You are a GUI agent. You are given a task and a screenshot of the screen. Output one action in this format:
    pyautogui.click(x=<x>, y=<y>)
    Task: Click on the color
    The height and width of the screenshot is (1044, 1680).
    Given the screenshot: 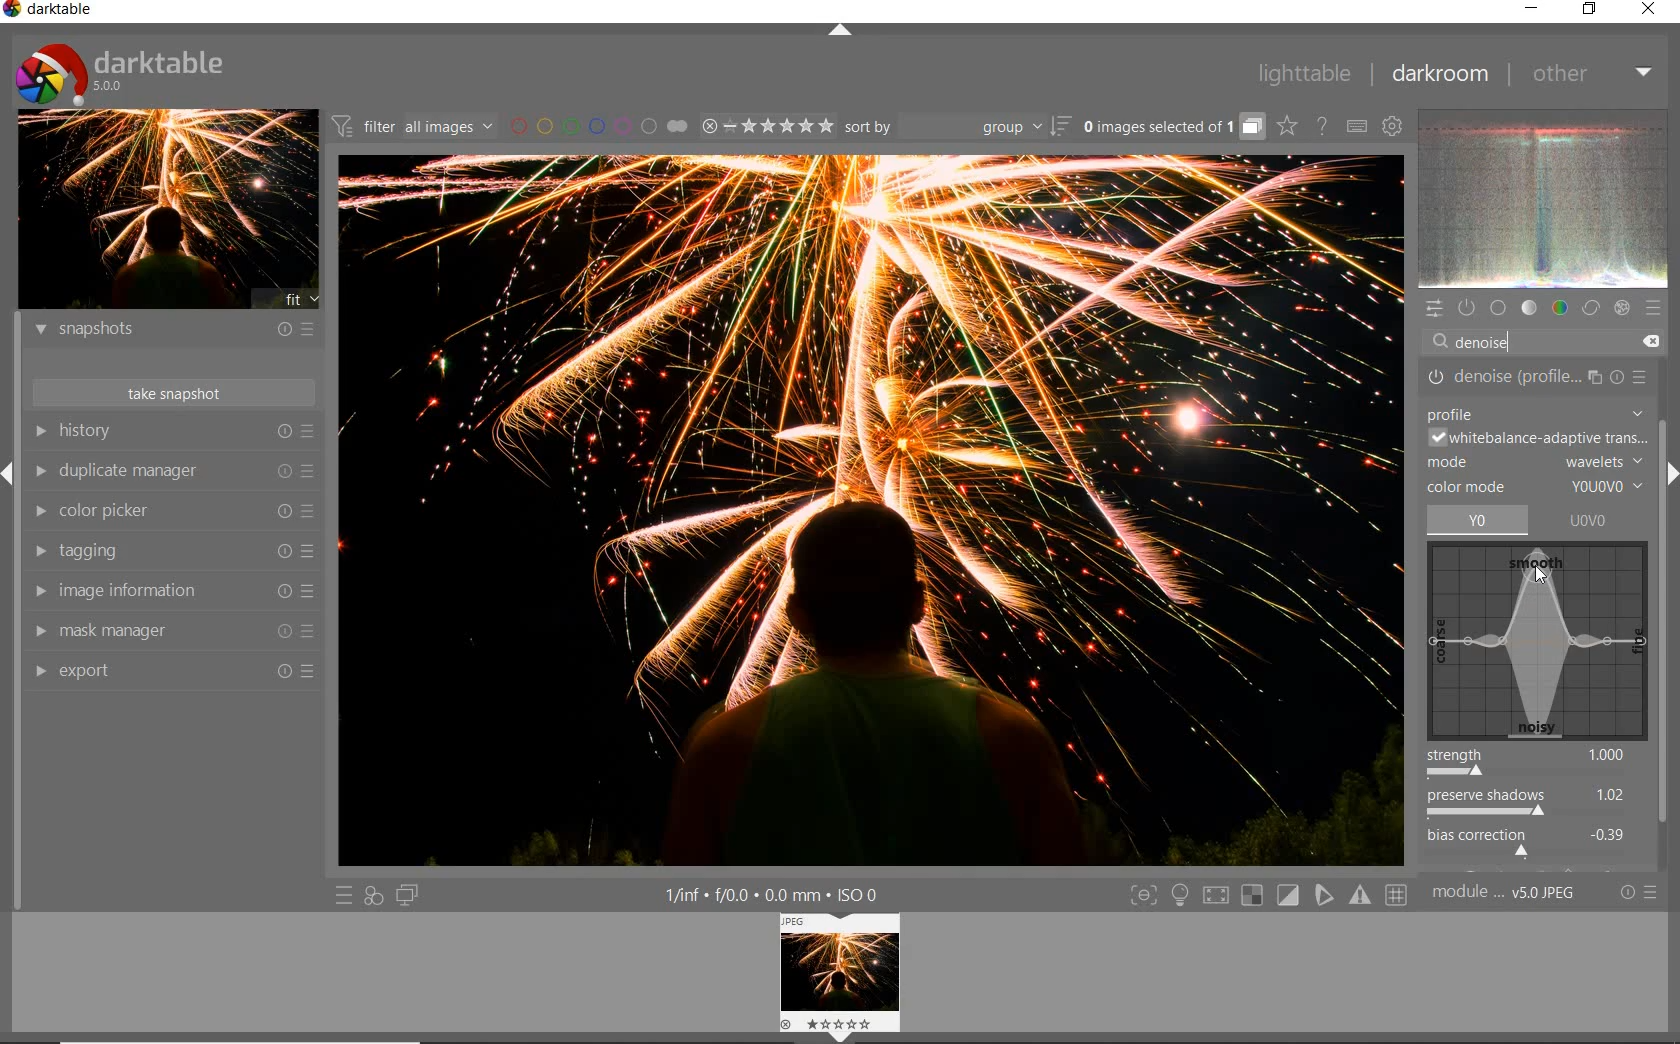 What is the action you would take?
    pyautogui.click(x=1561, y=308)
    